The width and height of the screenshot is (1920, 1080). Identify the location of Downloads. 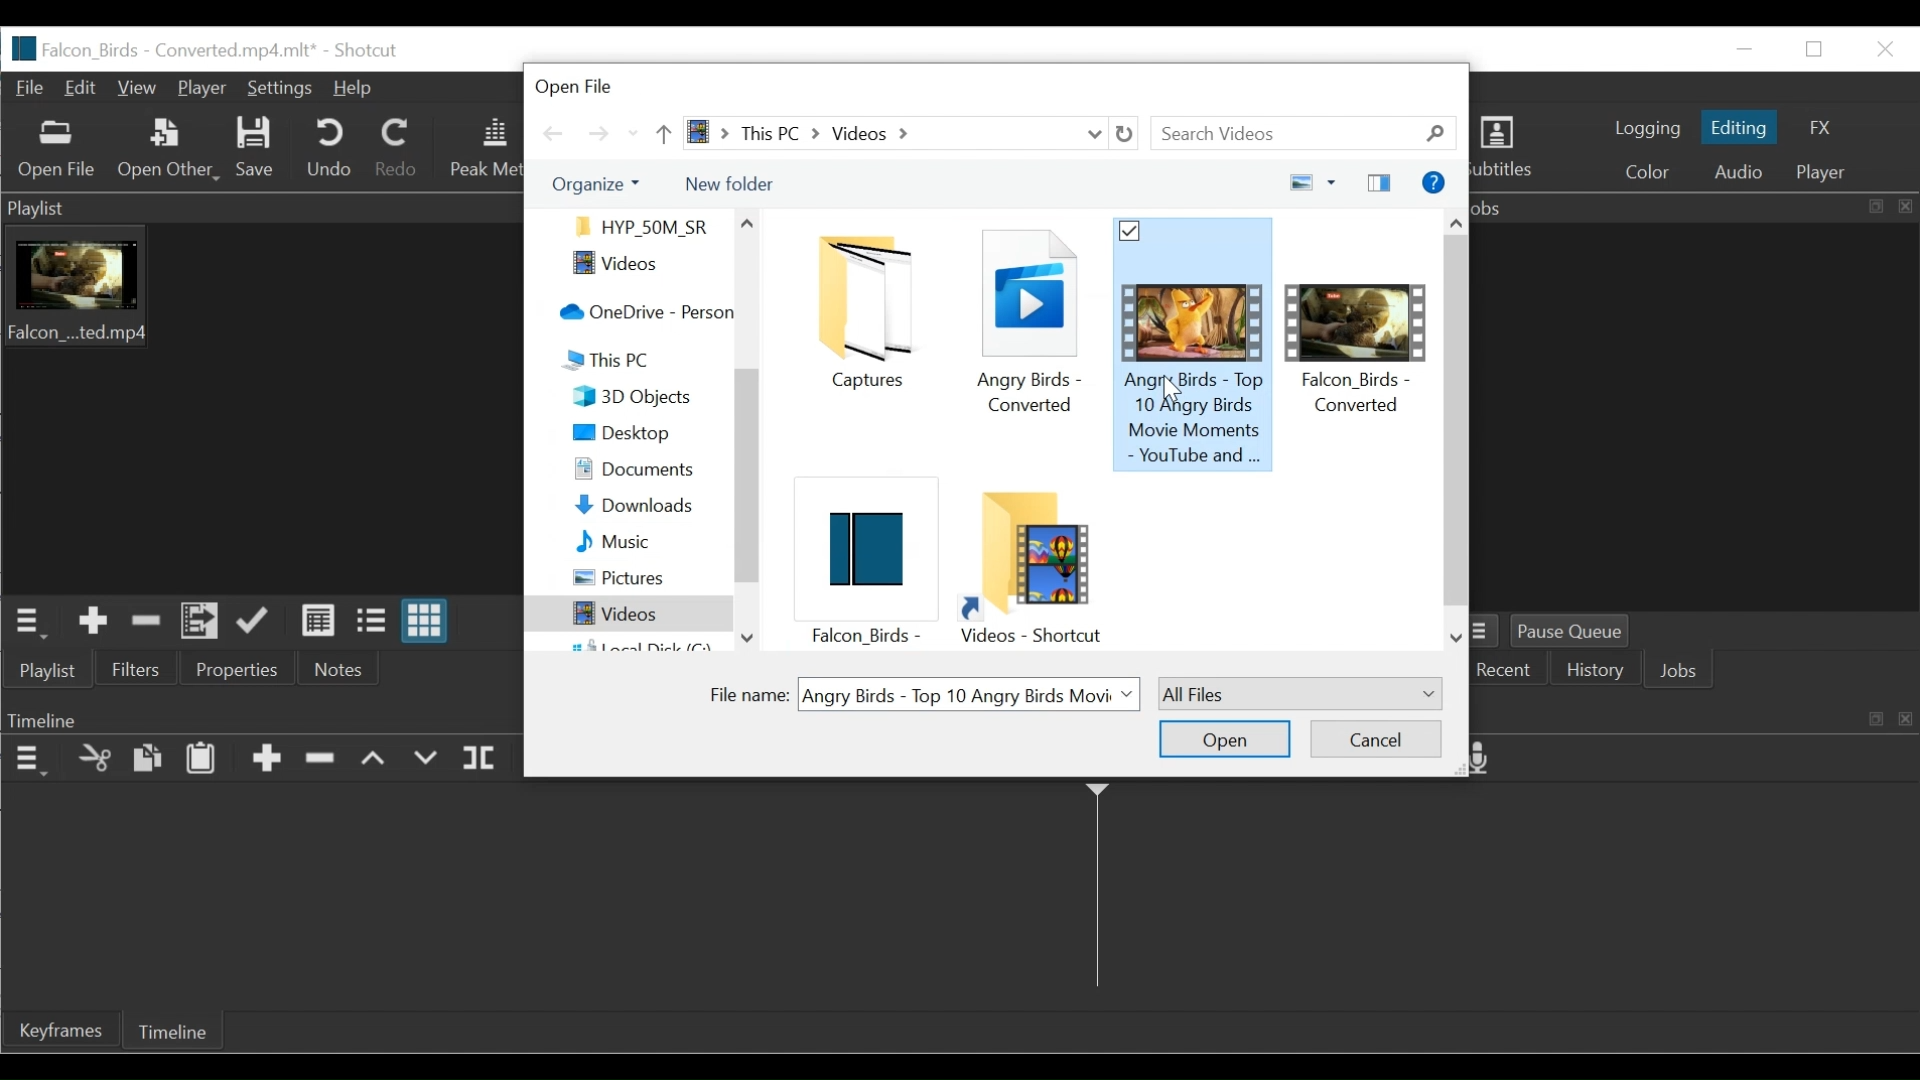
(635, 507).